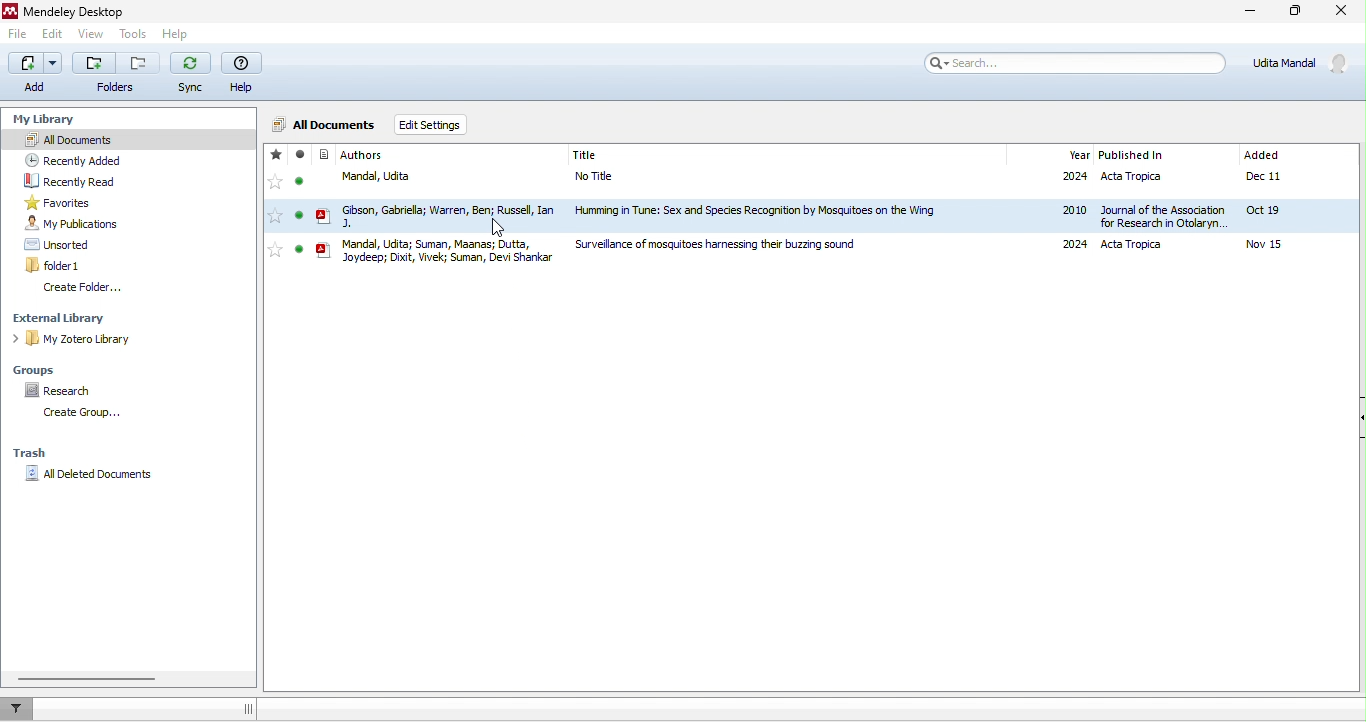 The image size is (1366, 722). I want to click on favourites, so click(70, 203).